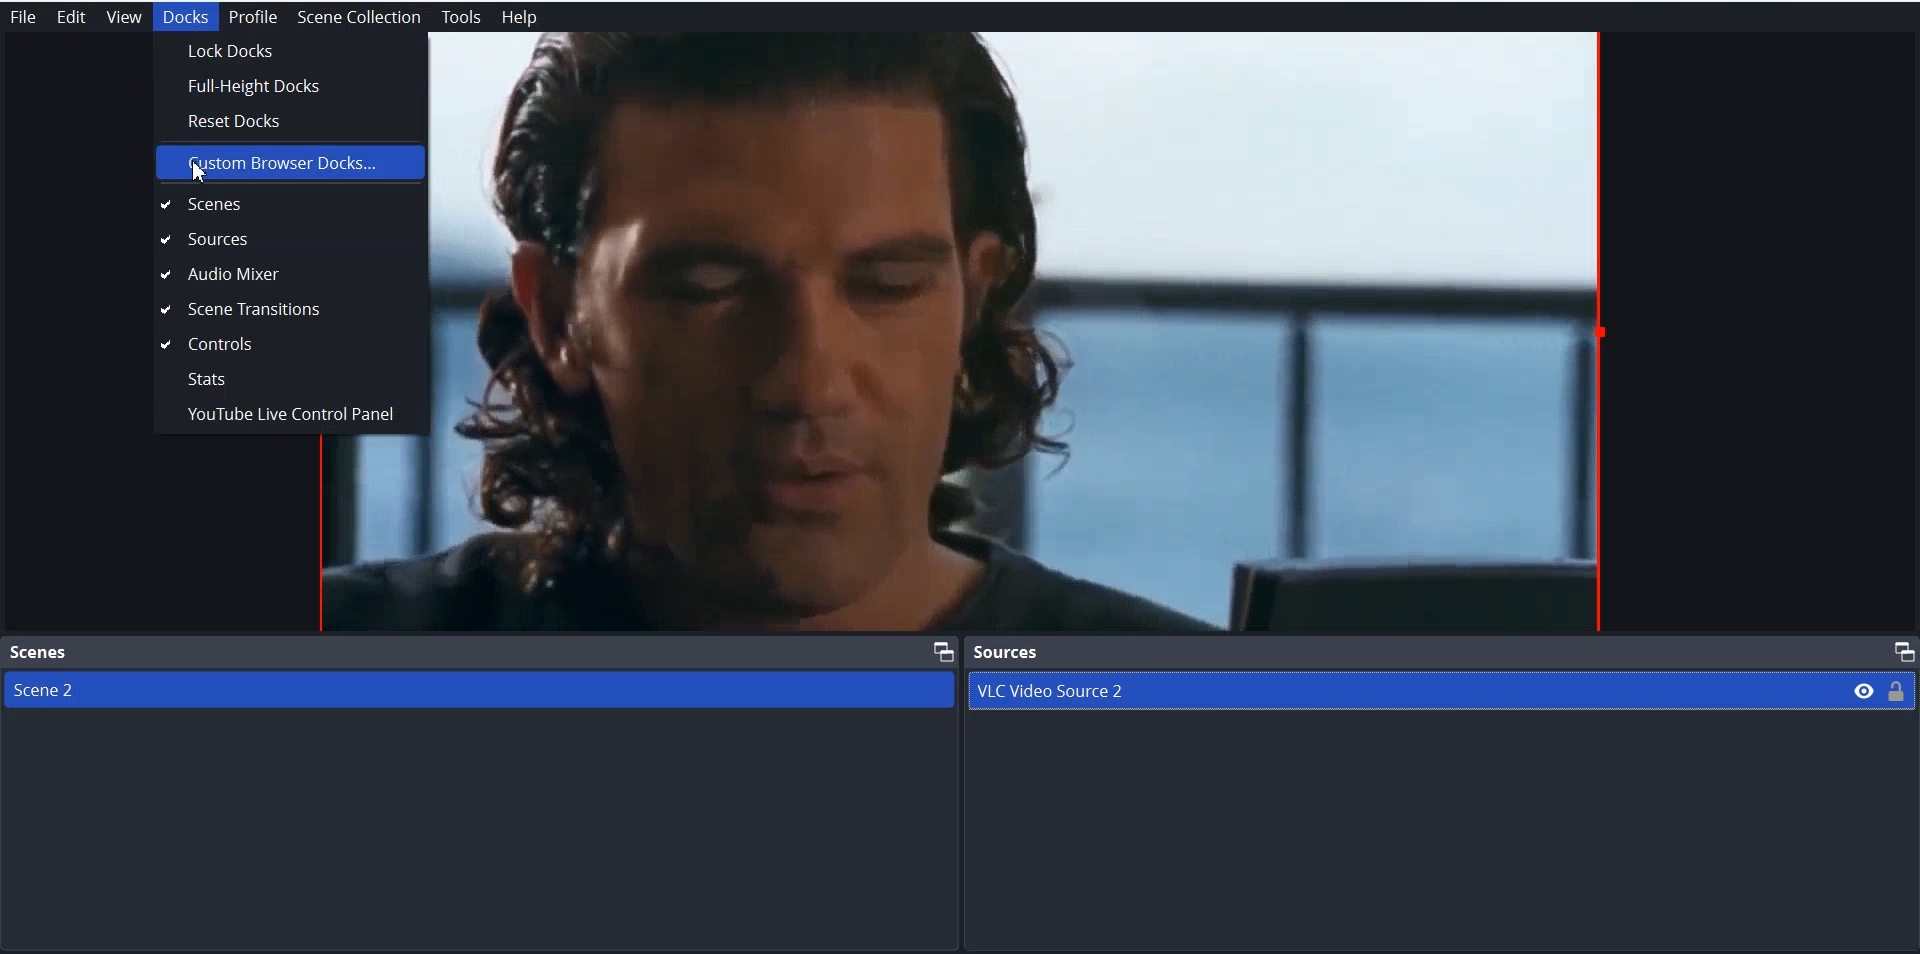 This screenshot has width=1920, height=954. What do you see at coordinates (290, 347) in the screenshot?
I see `Controls` at bounding box center [290, 347].